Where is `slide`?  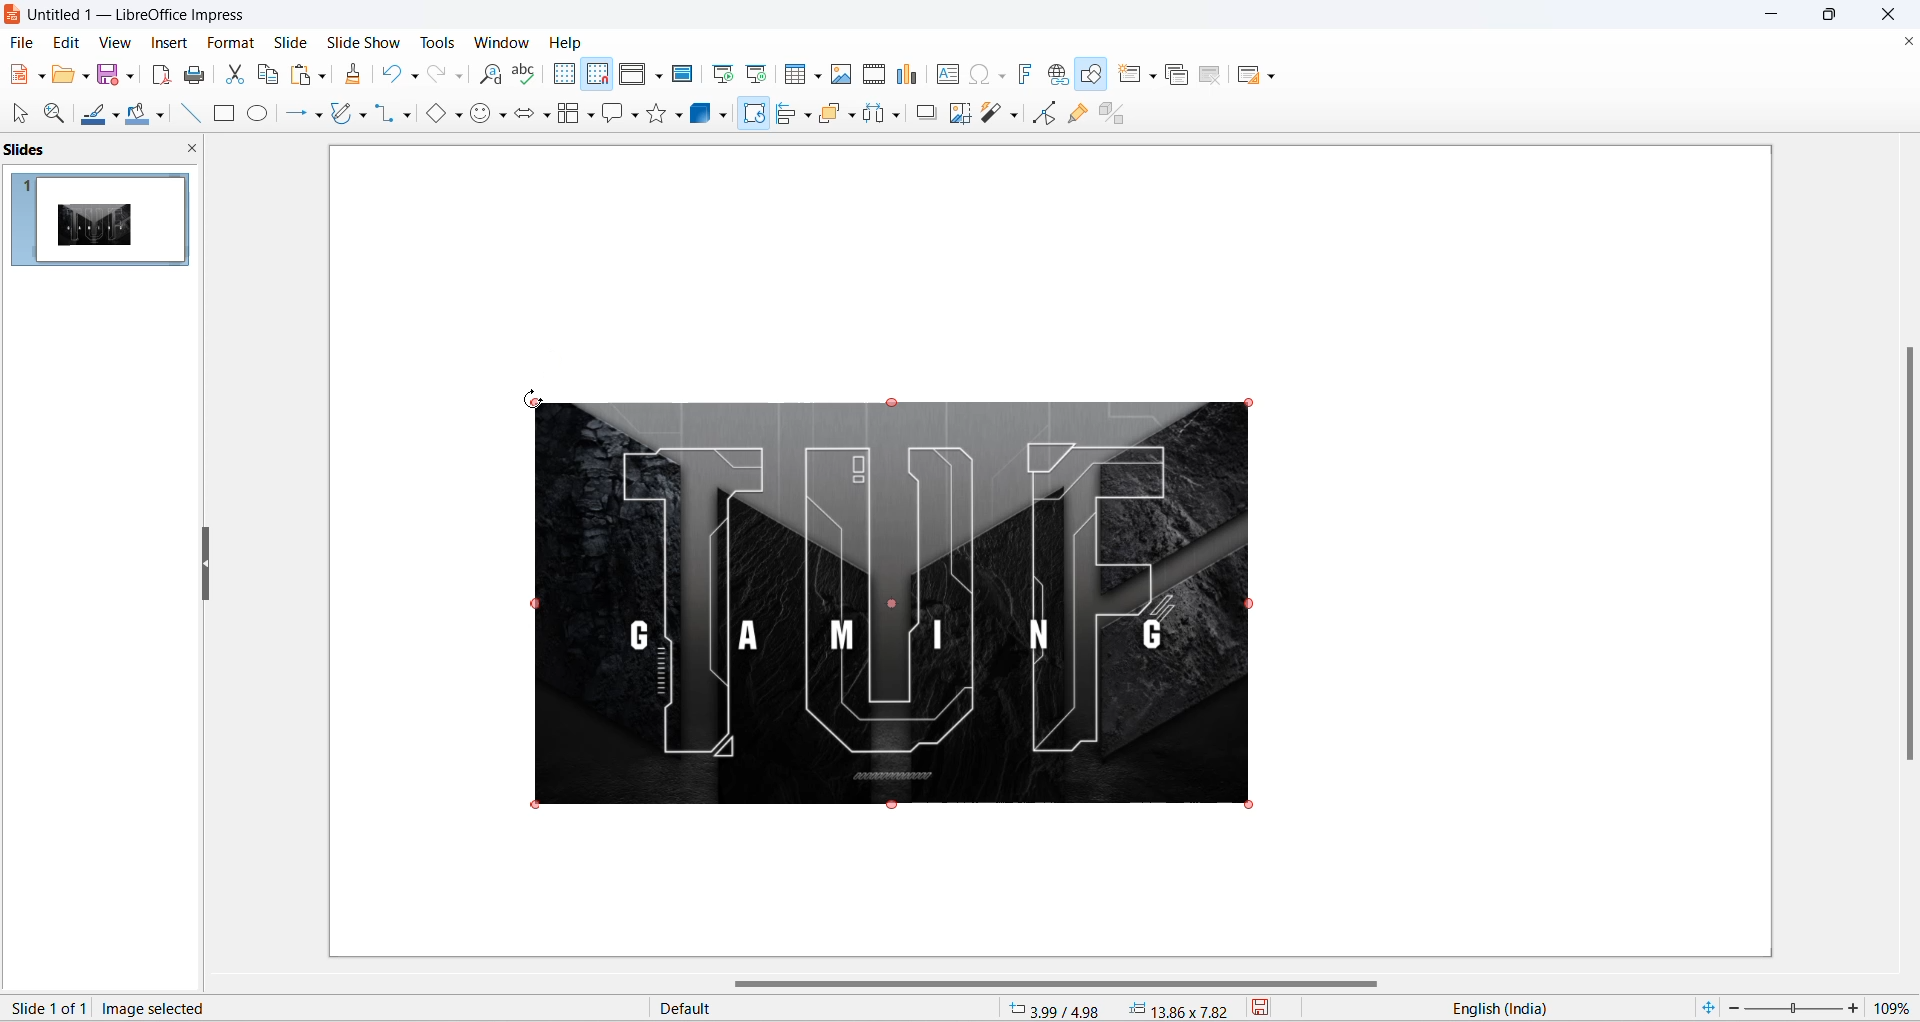
slide is located at coordinates (291, 42).